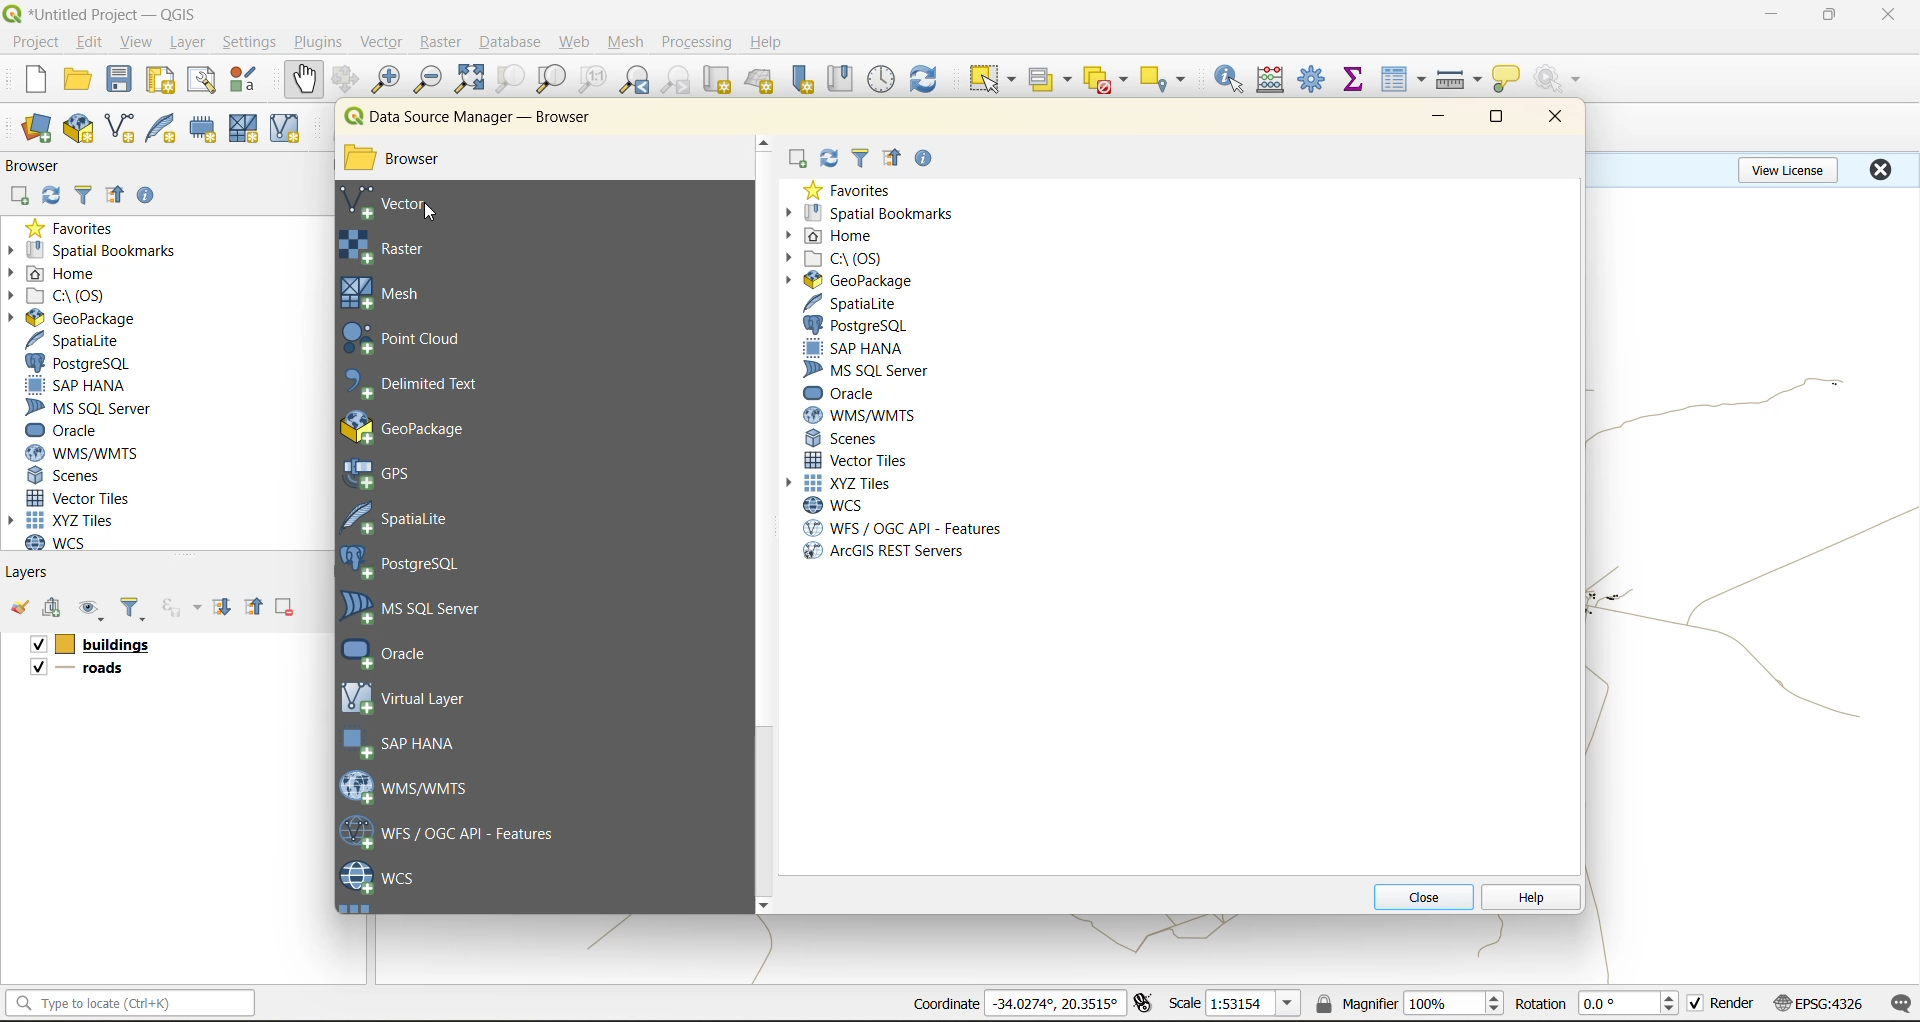 The image size is (1920, 1022). What do you see at coordinates (769, 42) in the screenshot?
I see `help` at bounding box center [769, 42].